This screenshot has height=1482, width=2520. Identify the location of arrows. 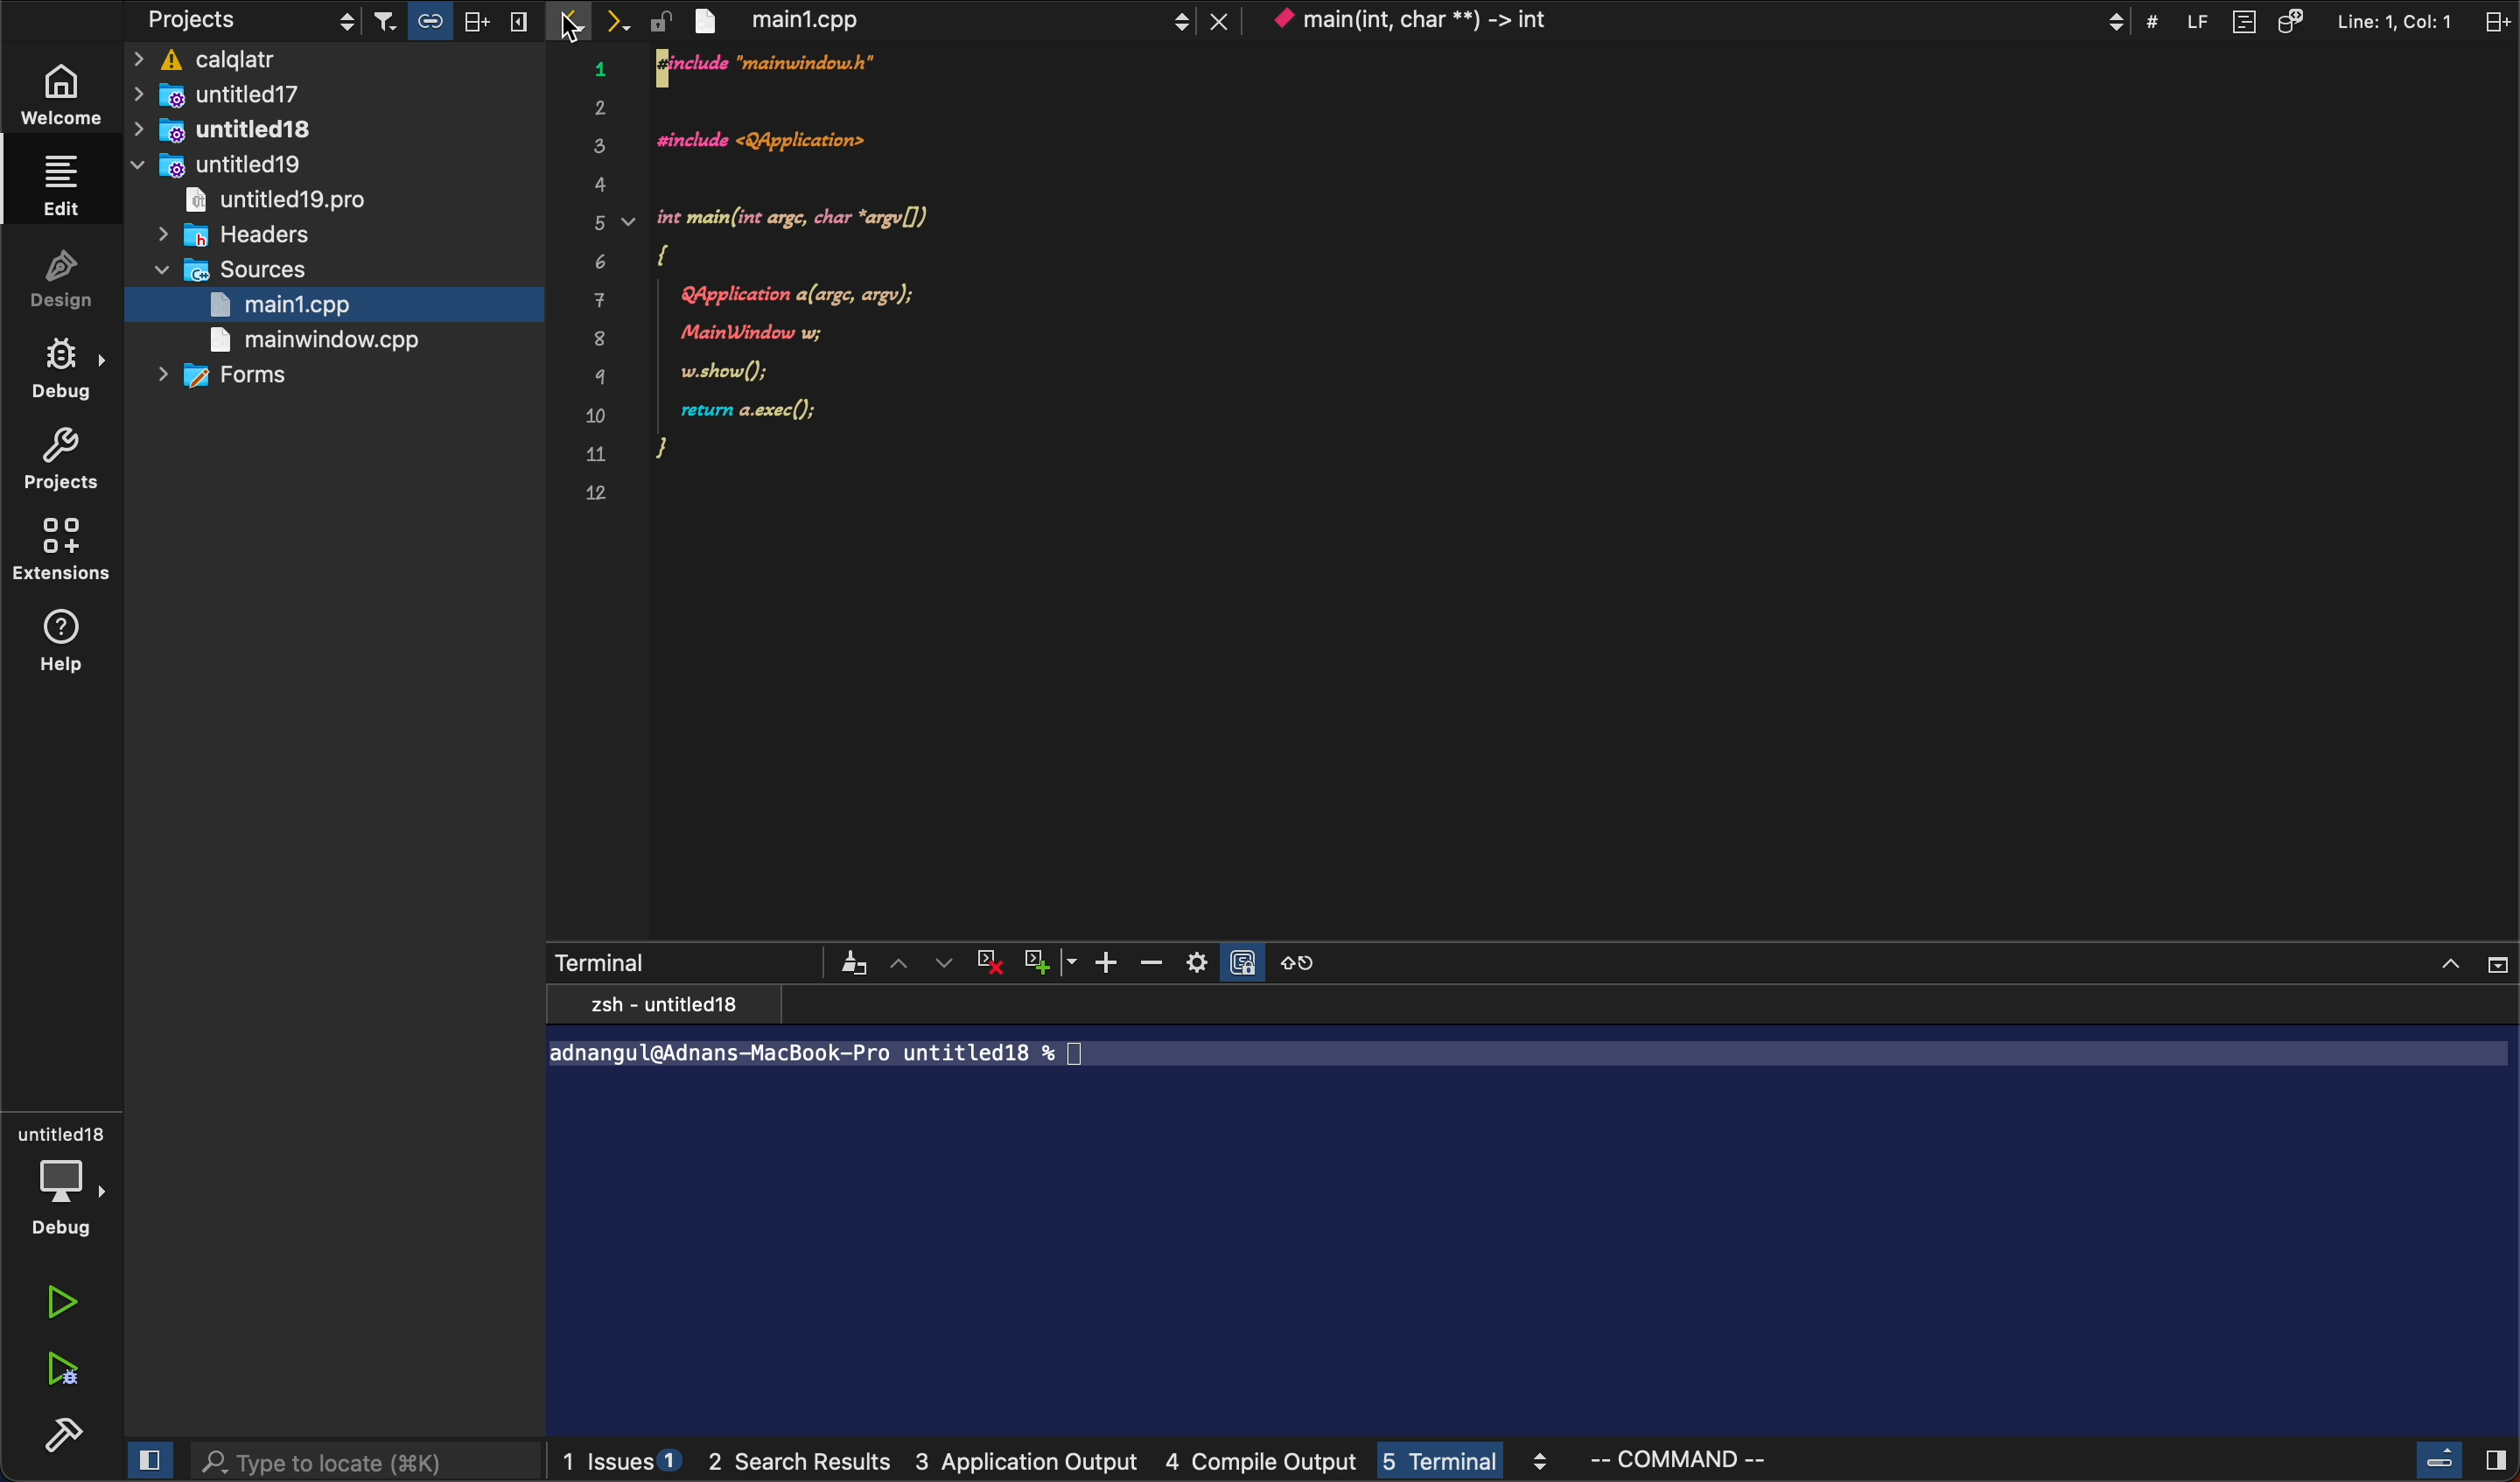
(923, 962).